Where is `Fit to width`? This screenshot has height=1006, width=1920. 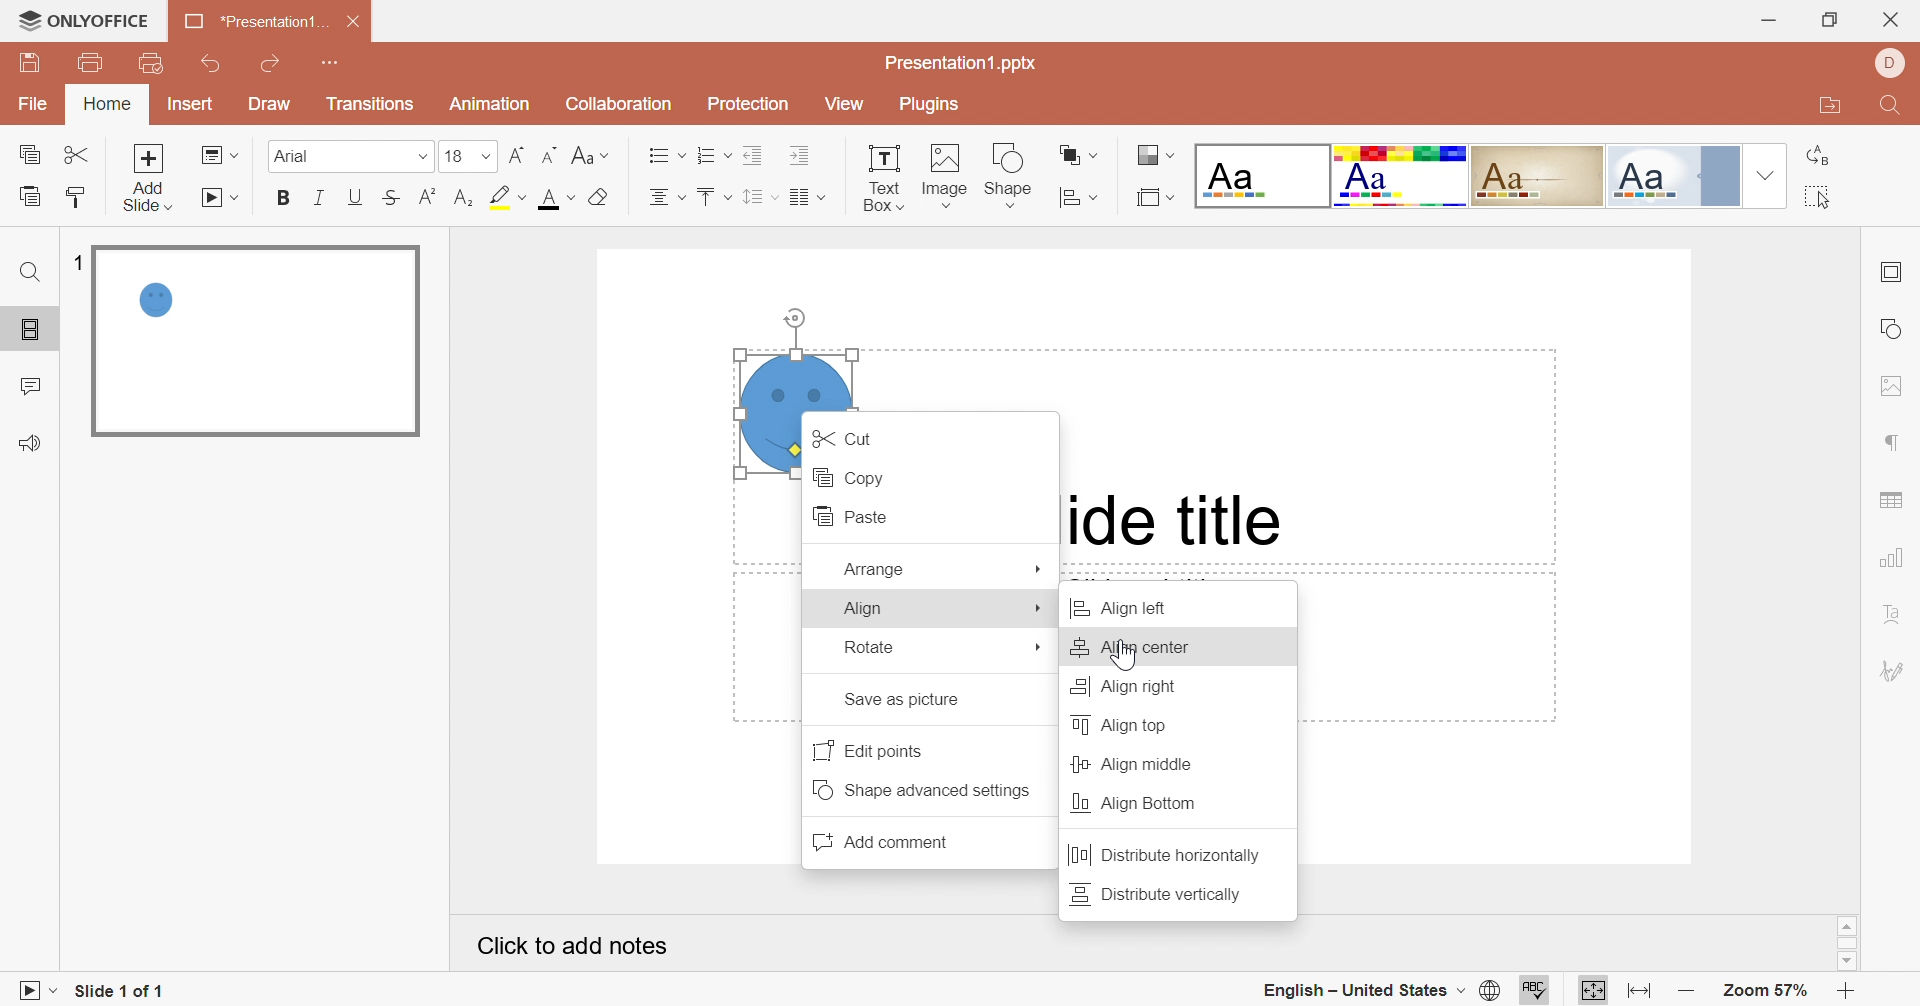
Fit to width is located at coordinates (1640, 991).